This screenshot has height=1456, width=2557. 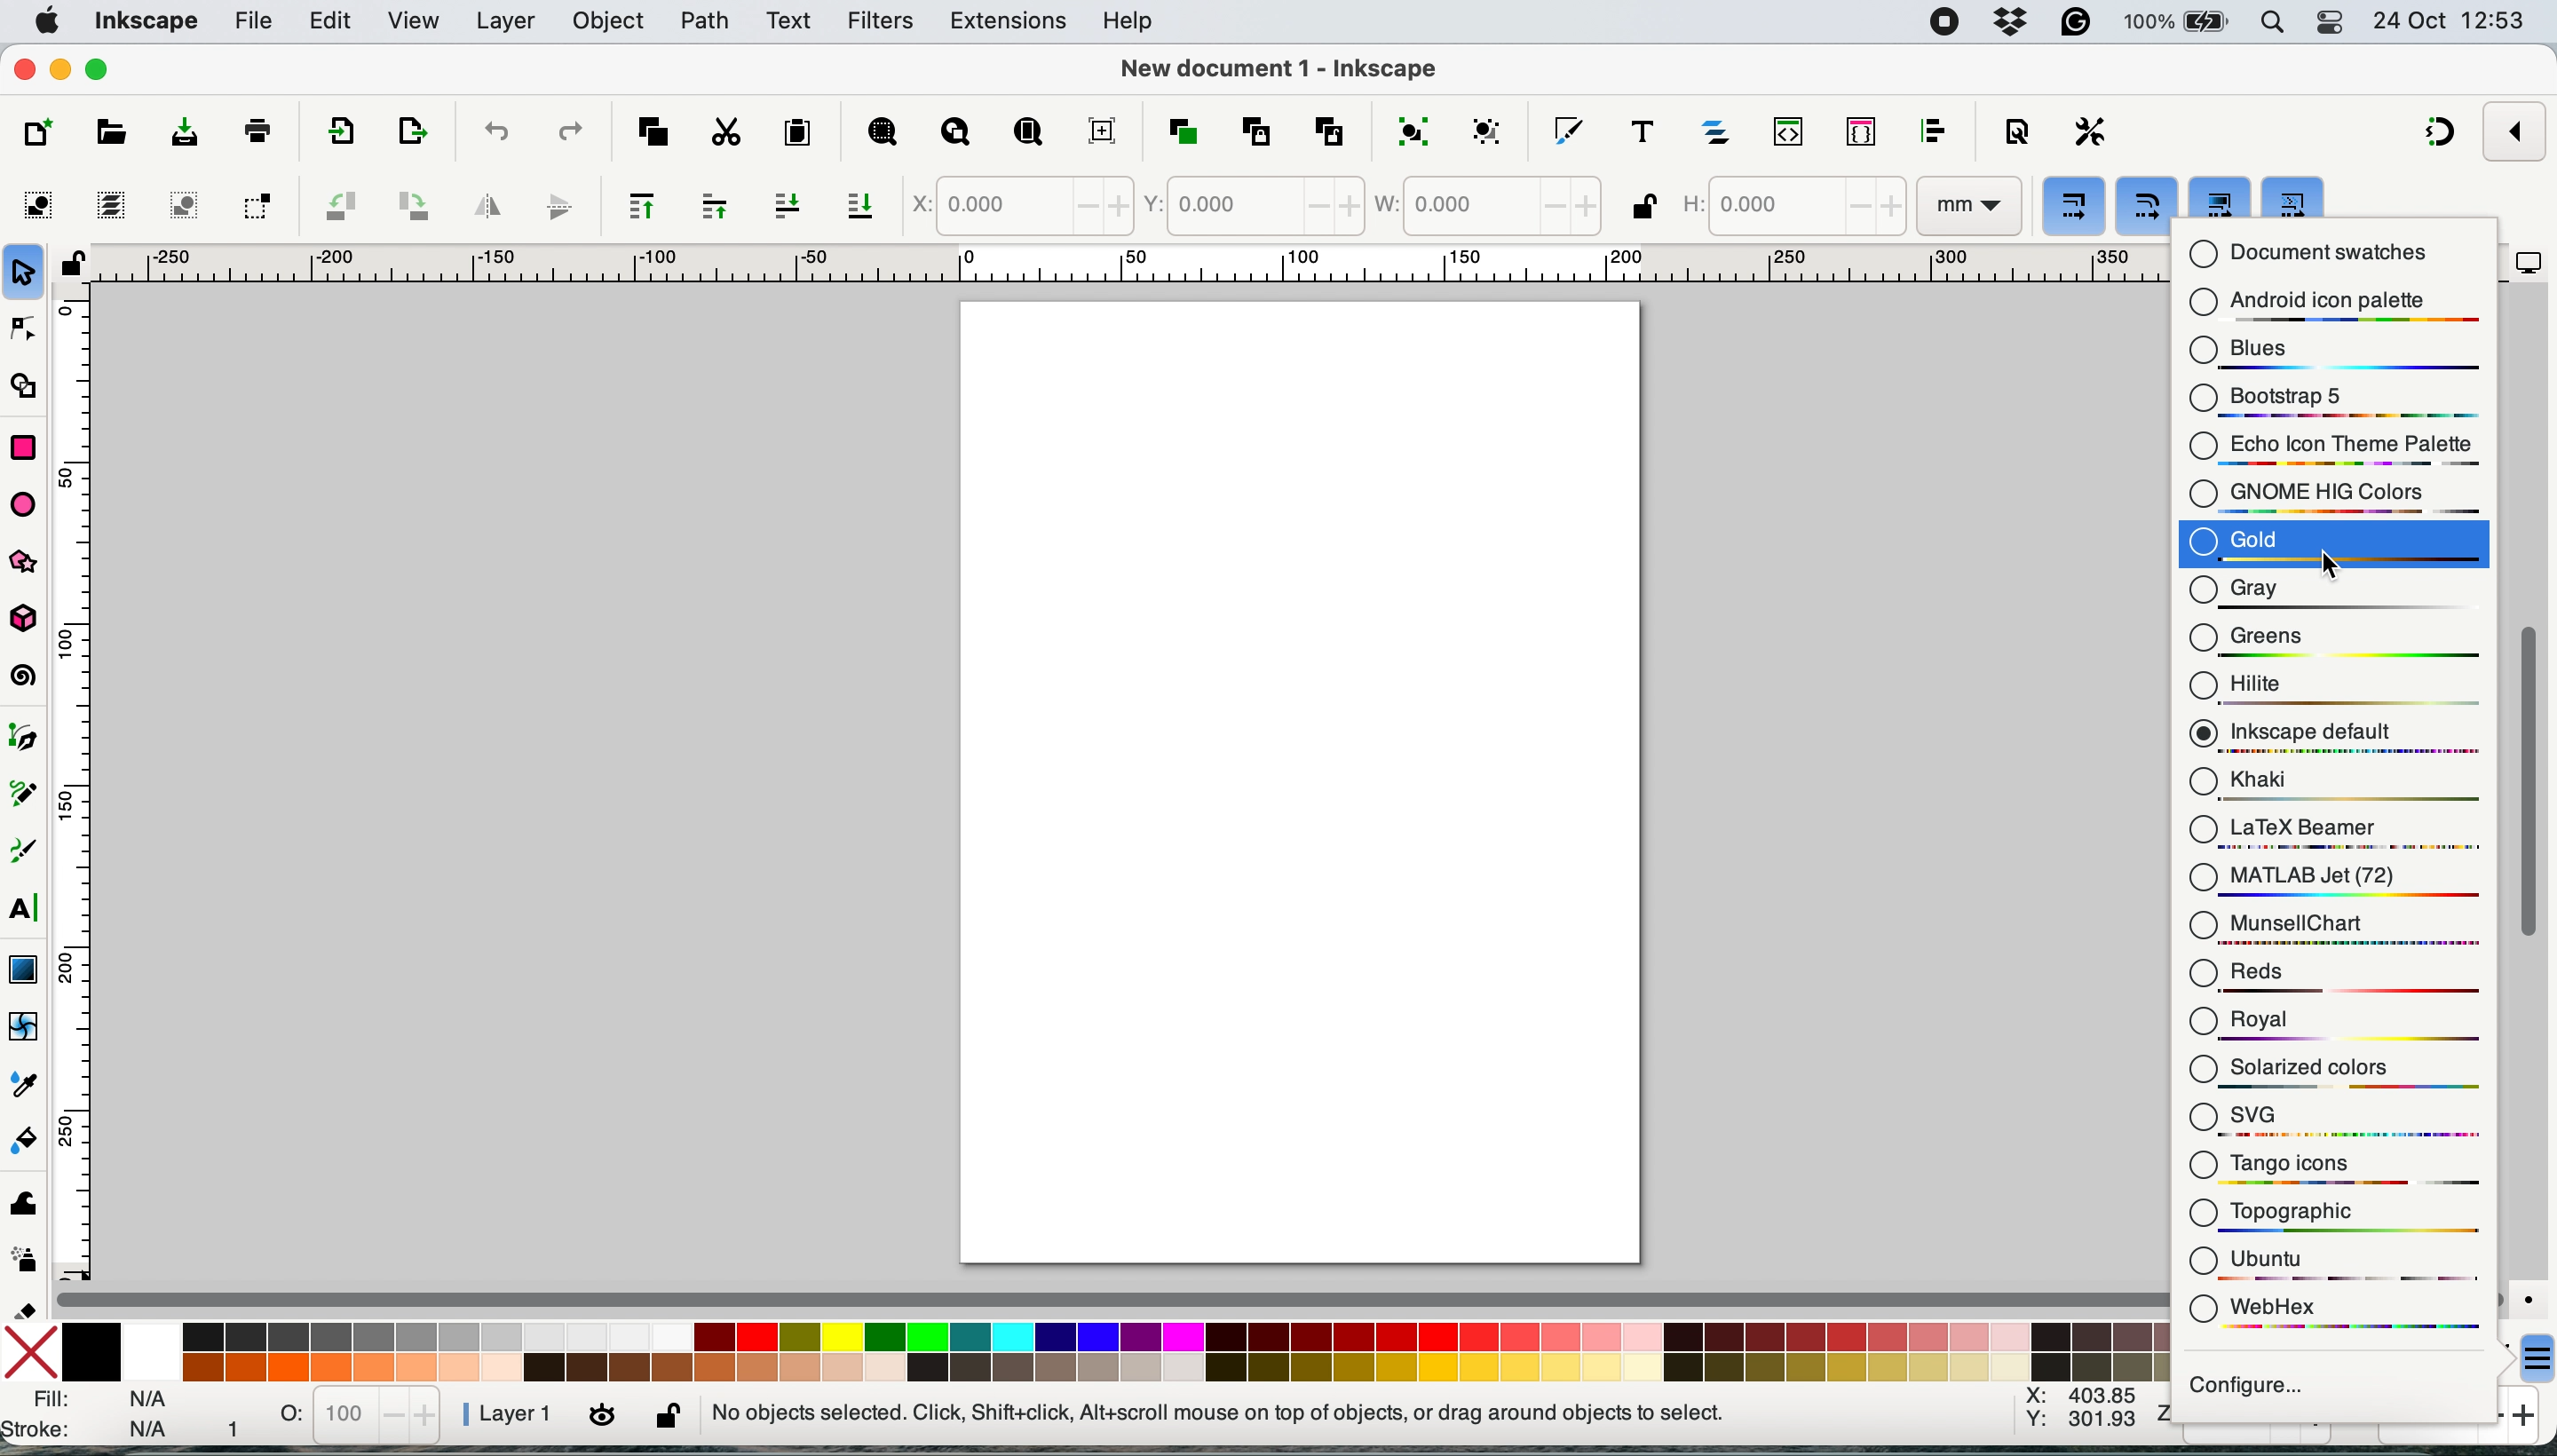 What do you see at coordinates (1485, 210) in the screenshot?
I see `width` at bounding box center [1485, 210].